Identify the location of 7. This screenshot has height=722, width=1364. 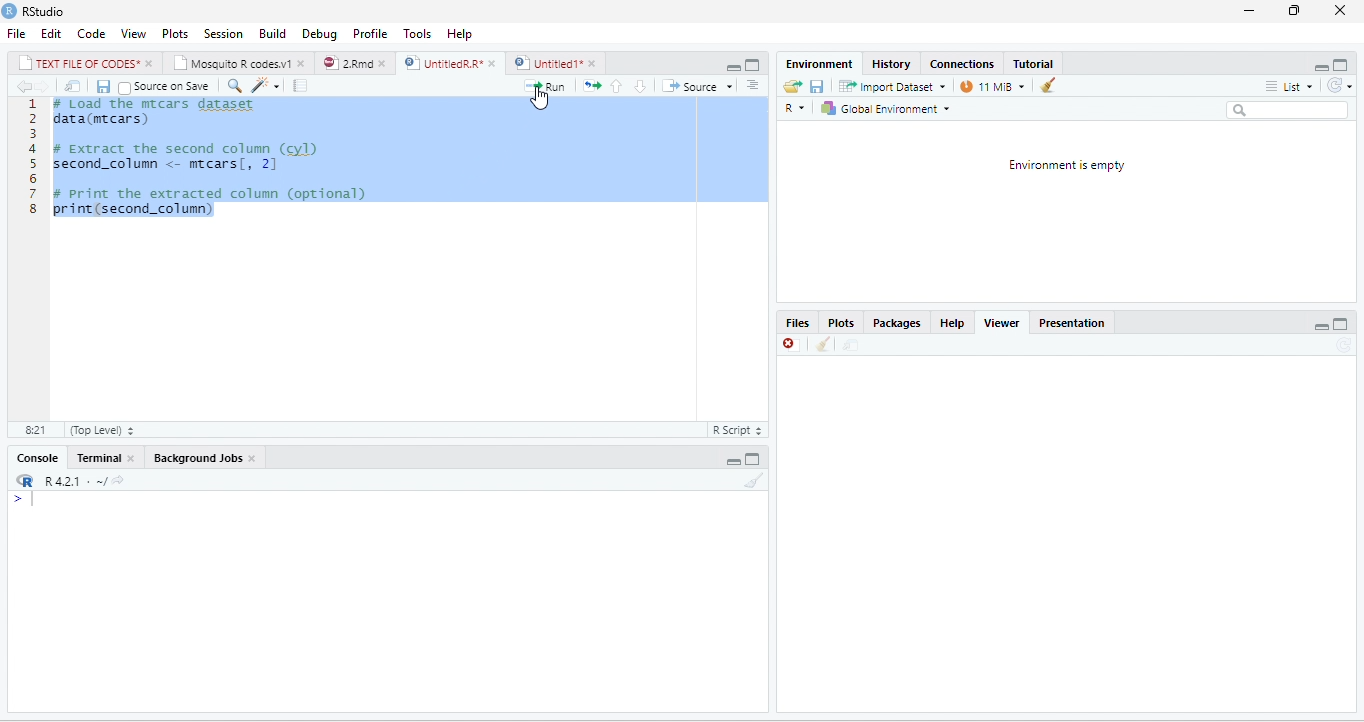
(32, 193).